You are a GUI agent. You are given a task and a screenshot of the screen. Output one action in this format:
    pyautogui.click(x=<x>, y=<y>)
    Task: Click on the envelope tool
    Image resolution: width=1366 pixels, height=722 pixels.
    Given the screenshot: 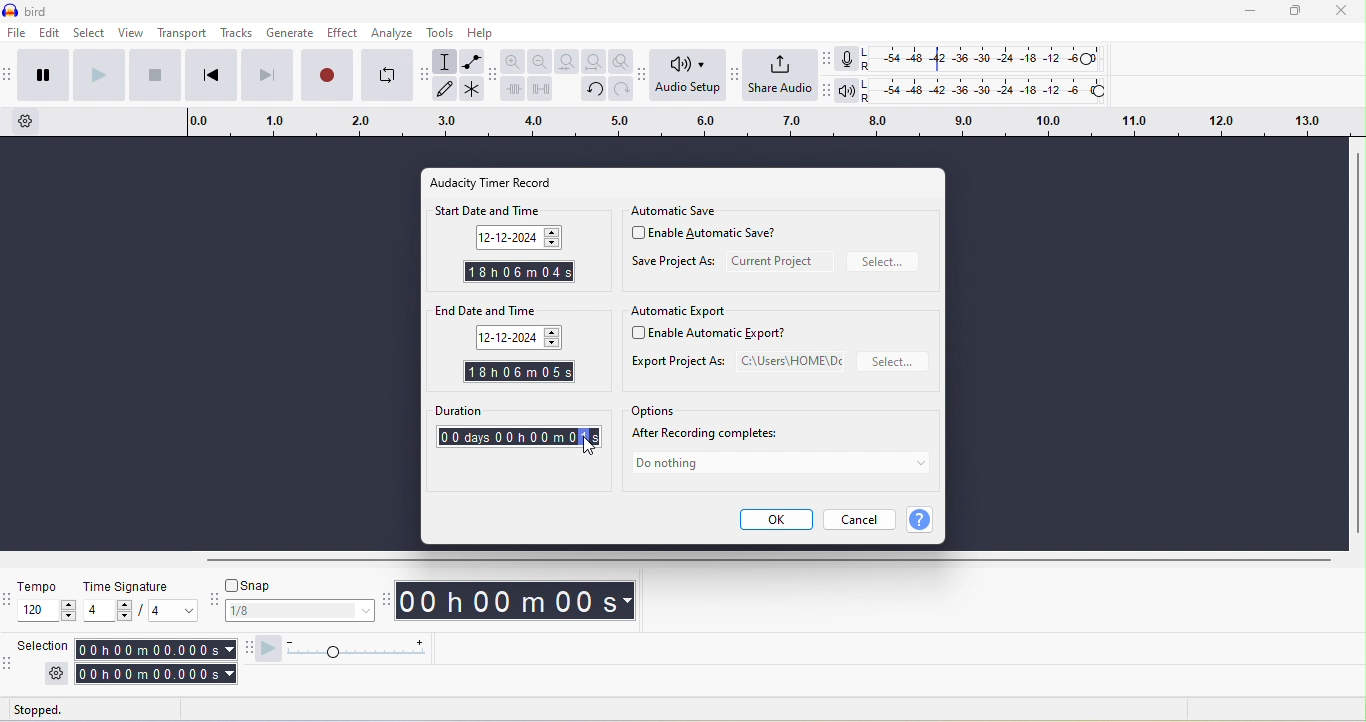 What is the action you would take?
    pyautogui.click(x=471, y=62)
    